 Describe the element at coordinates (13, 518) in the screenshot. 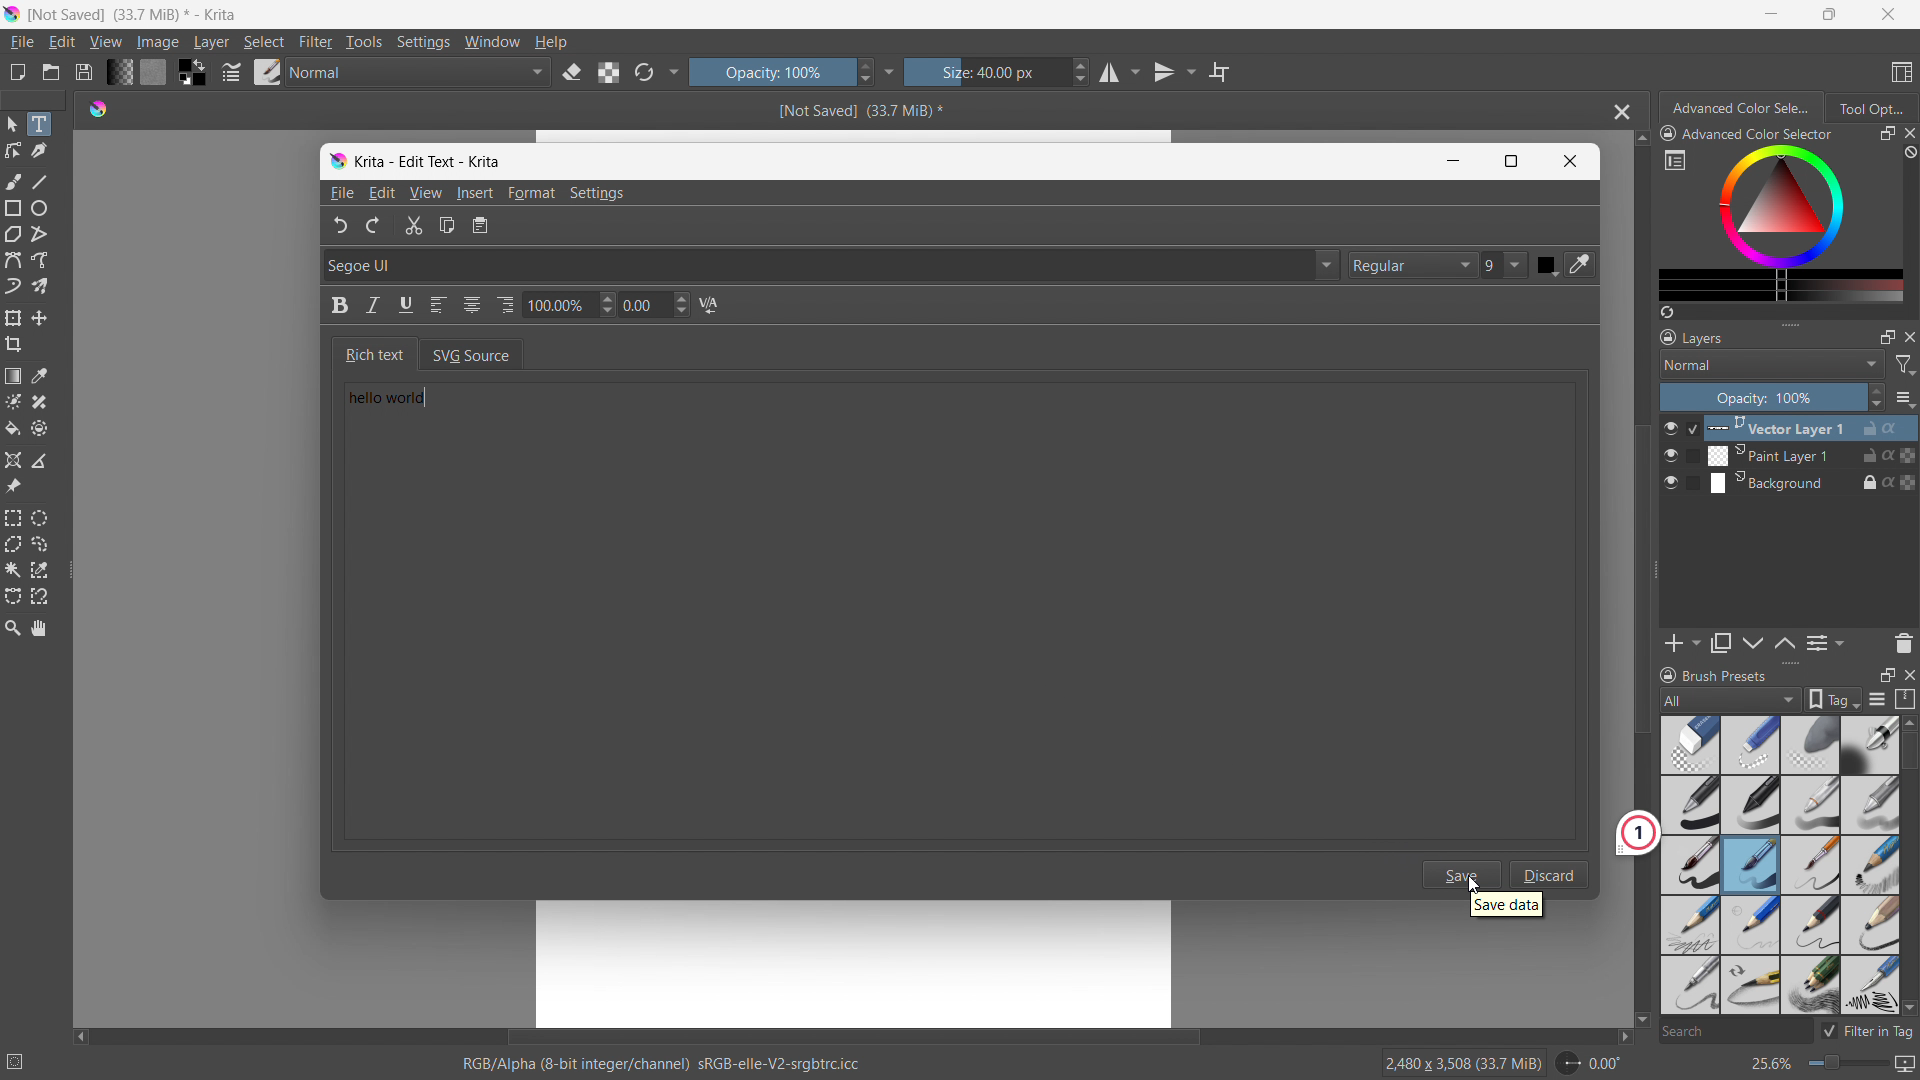

I see `rectangular selection tool` at that location.